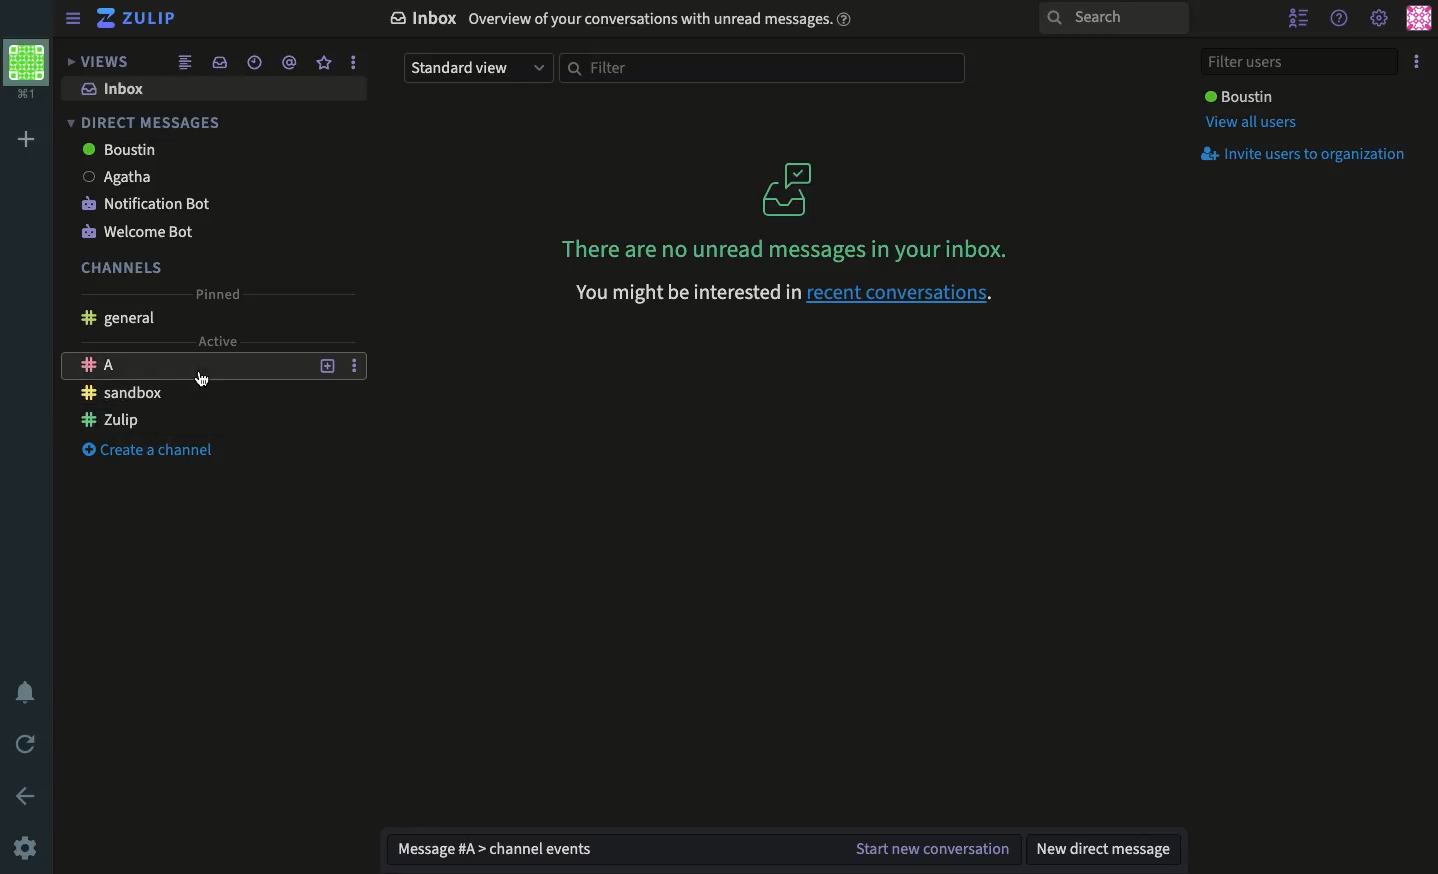 The height and width of the screenshot is (874, 1438). What do you see at coordinates (1240, 96) in the screenshot?
I see `Users` at bounding box center [1240, 96].